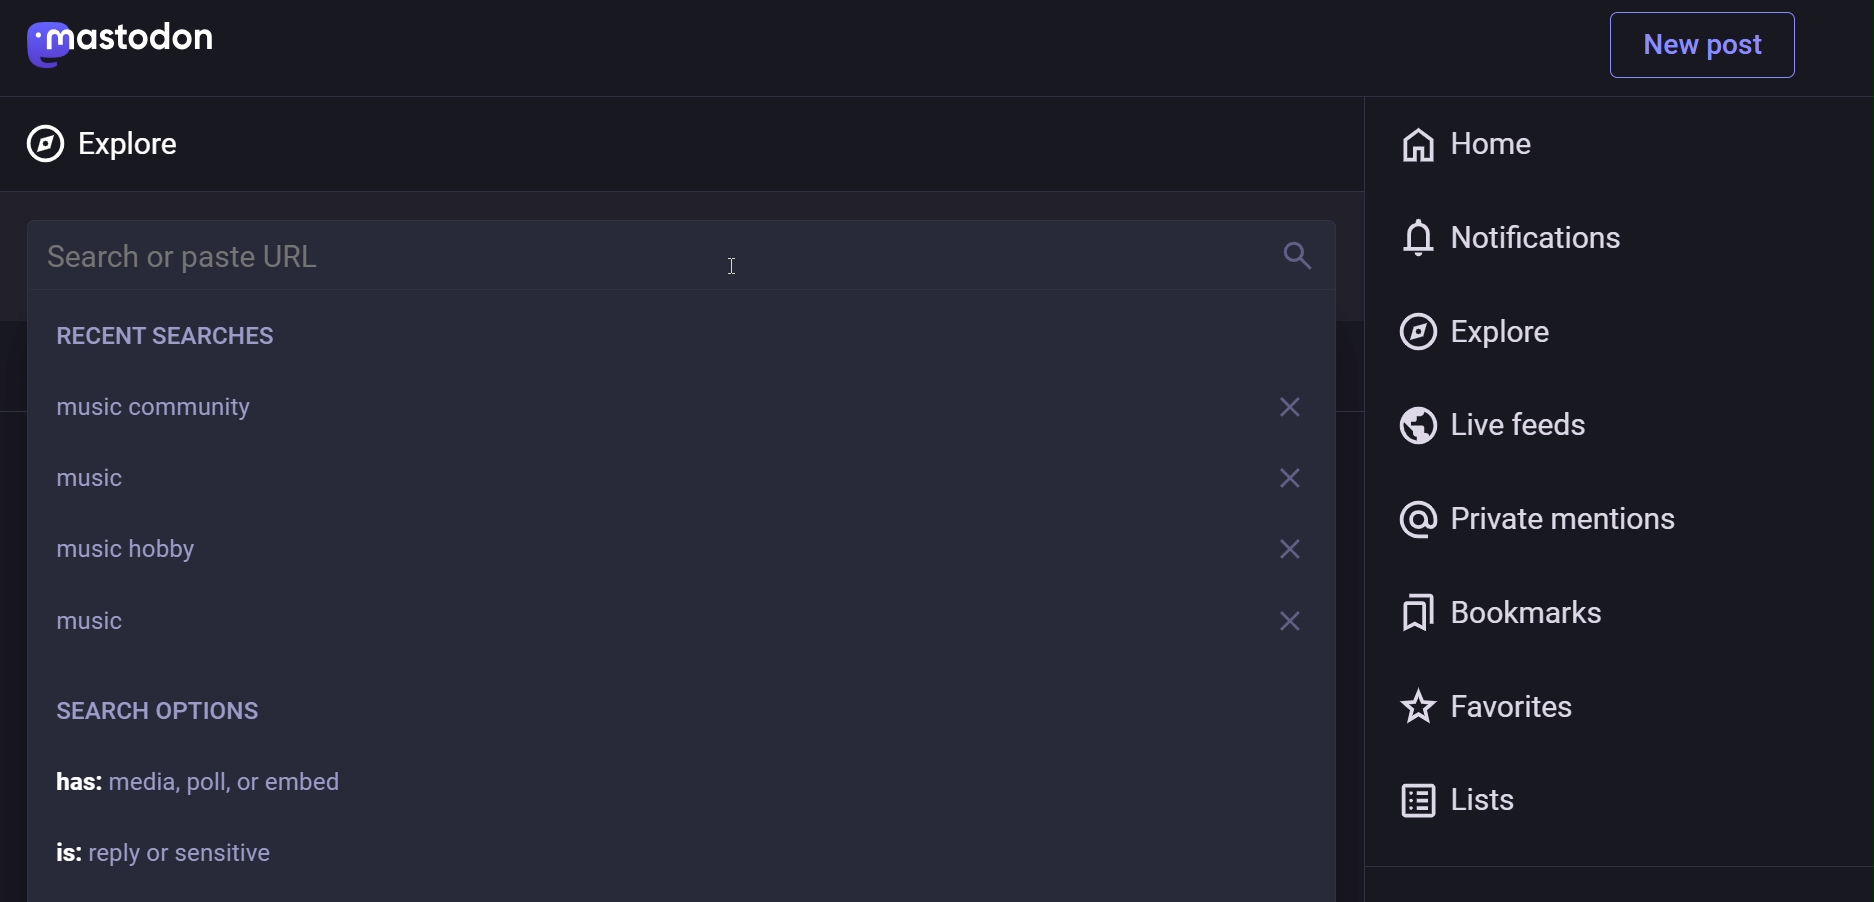 The image size is (1874, 902). What do you see at coordinates (1479, 329) in the screenshot?
I see `explore` at bounding box center [1479, 329].